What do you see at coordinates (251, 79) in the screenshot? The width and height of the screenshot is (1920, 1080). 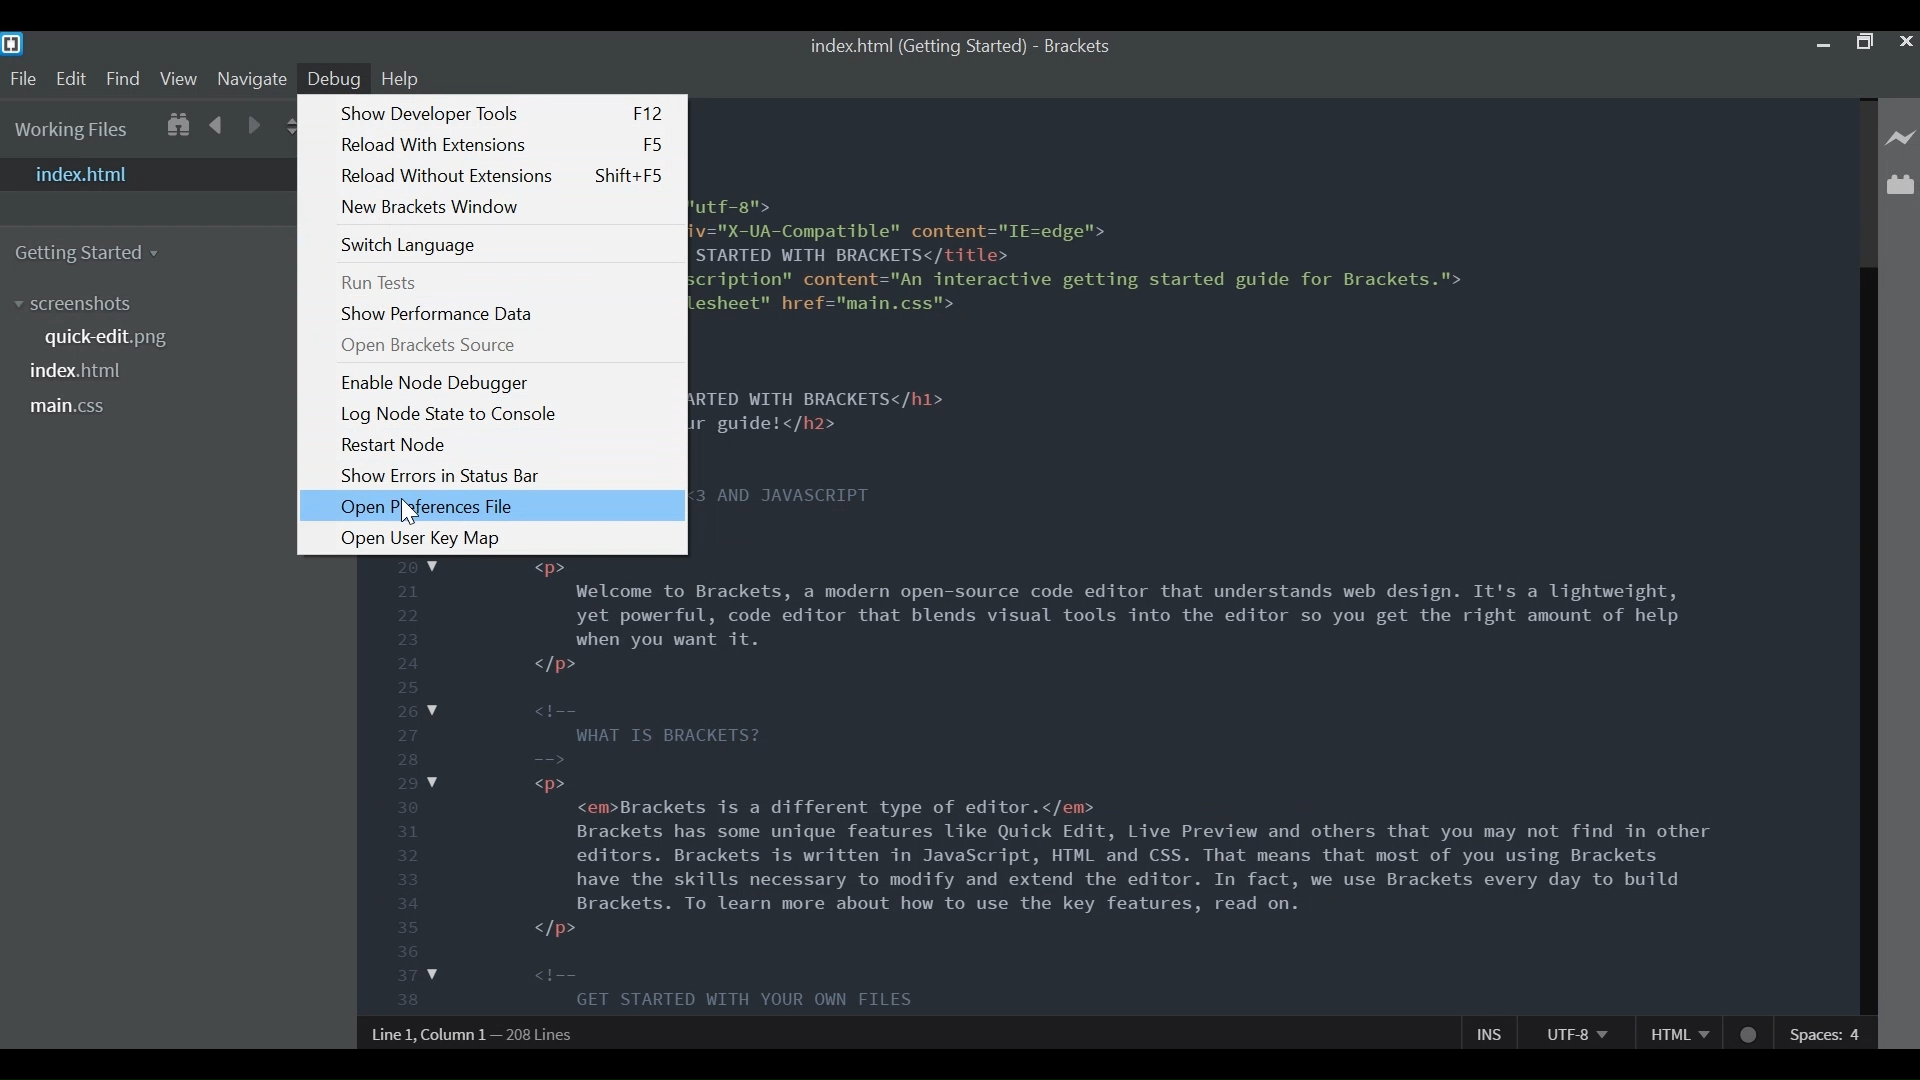 I see `Navigate` at bounding box center [251, 79].